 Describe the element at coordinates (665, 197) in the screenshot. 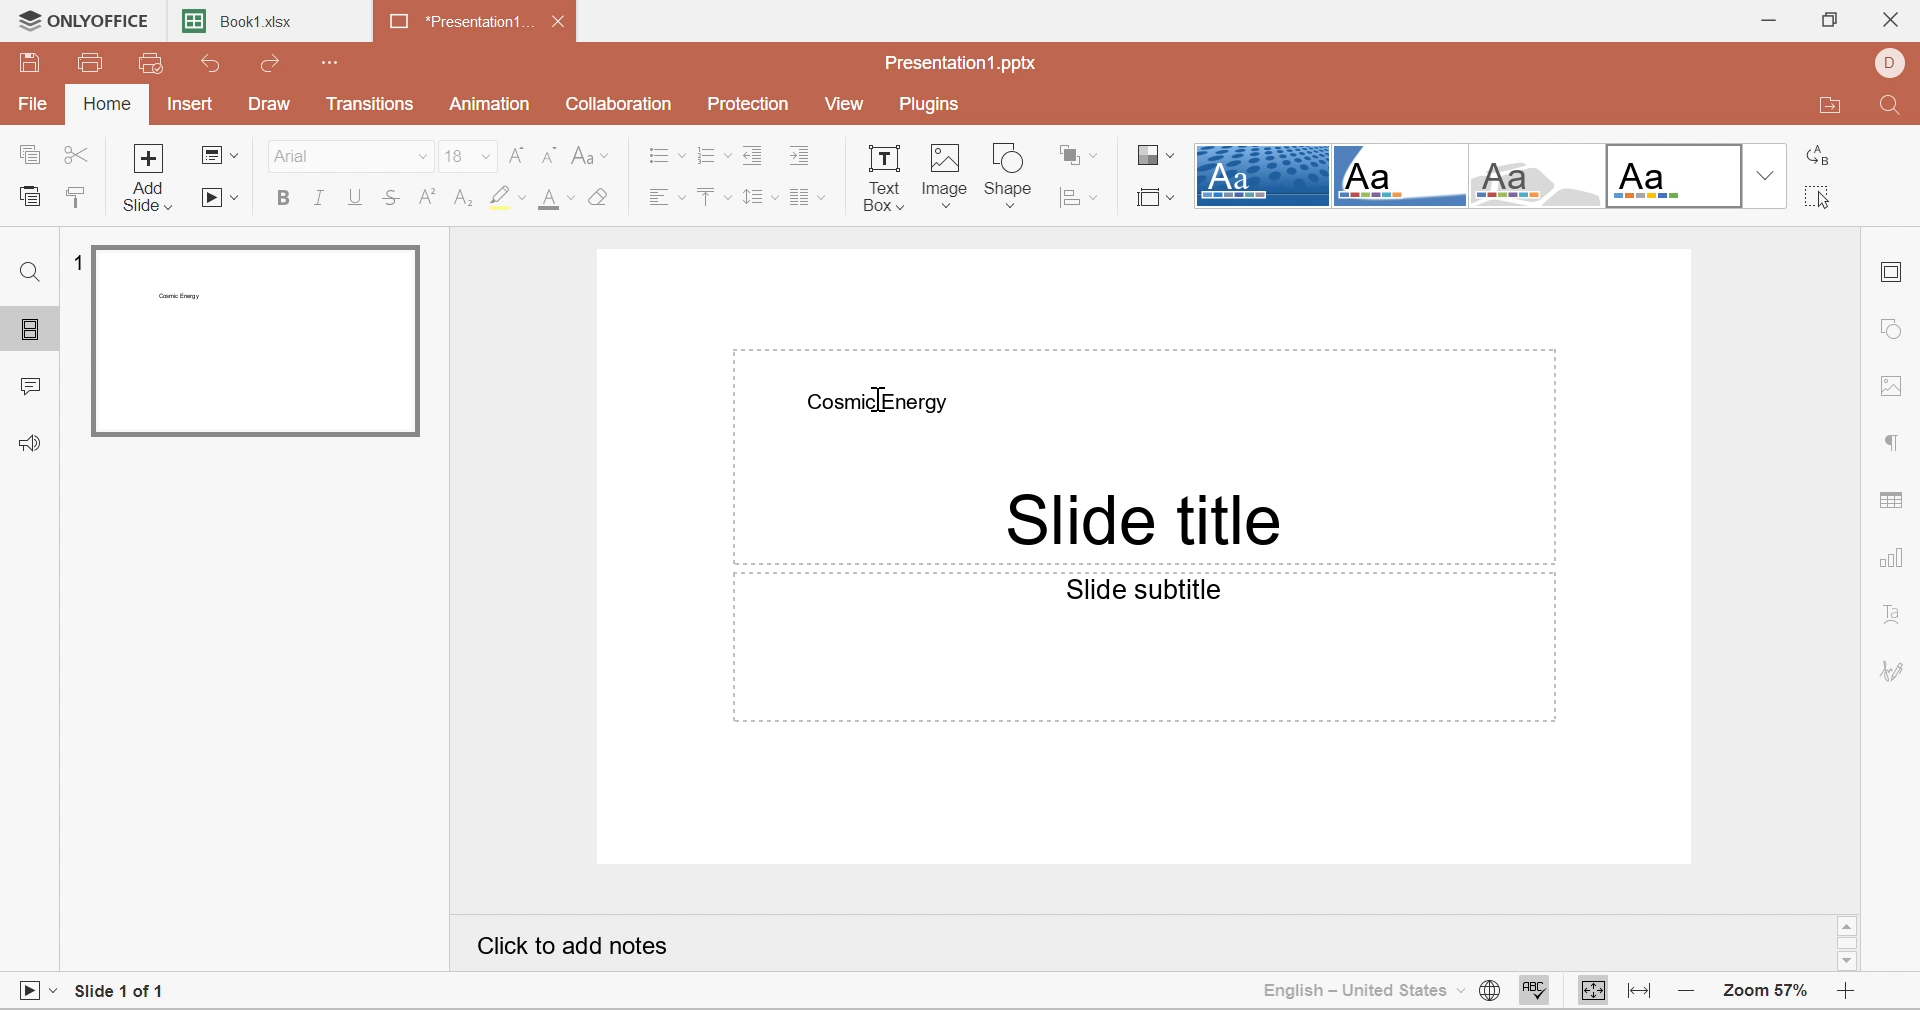

I see `Align Left` at that location.